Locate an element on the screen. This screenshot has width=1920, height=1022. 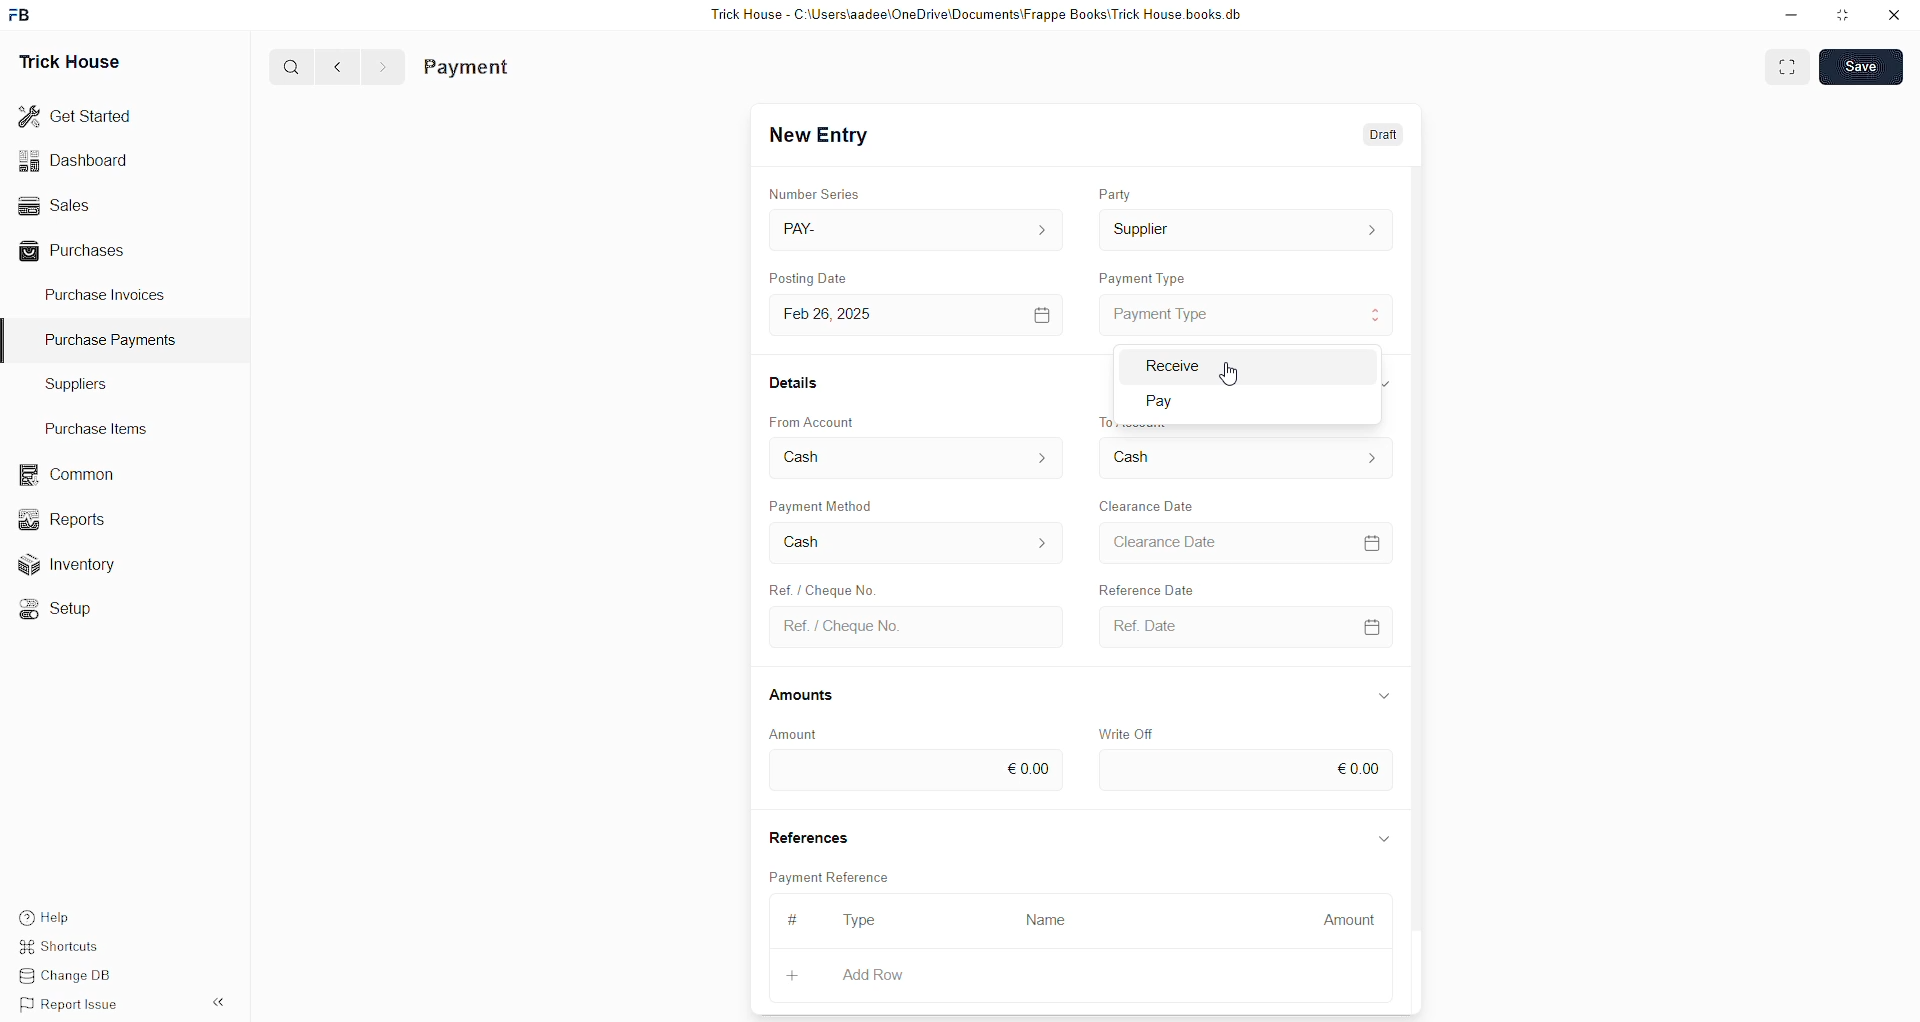
From Account is located at coordinates (815, 420).